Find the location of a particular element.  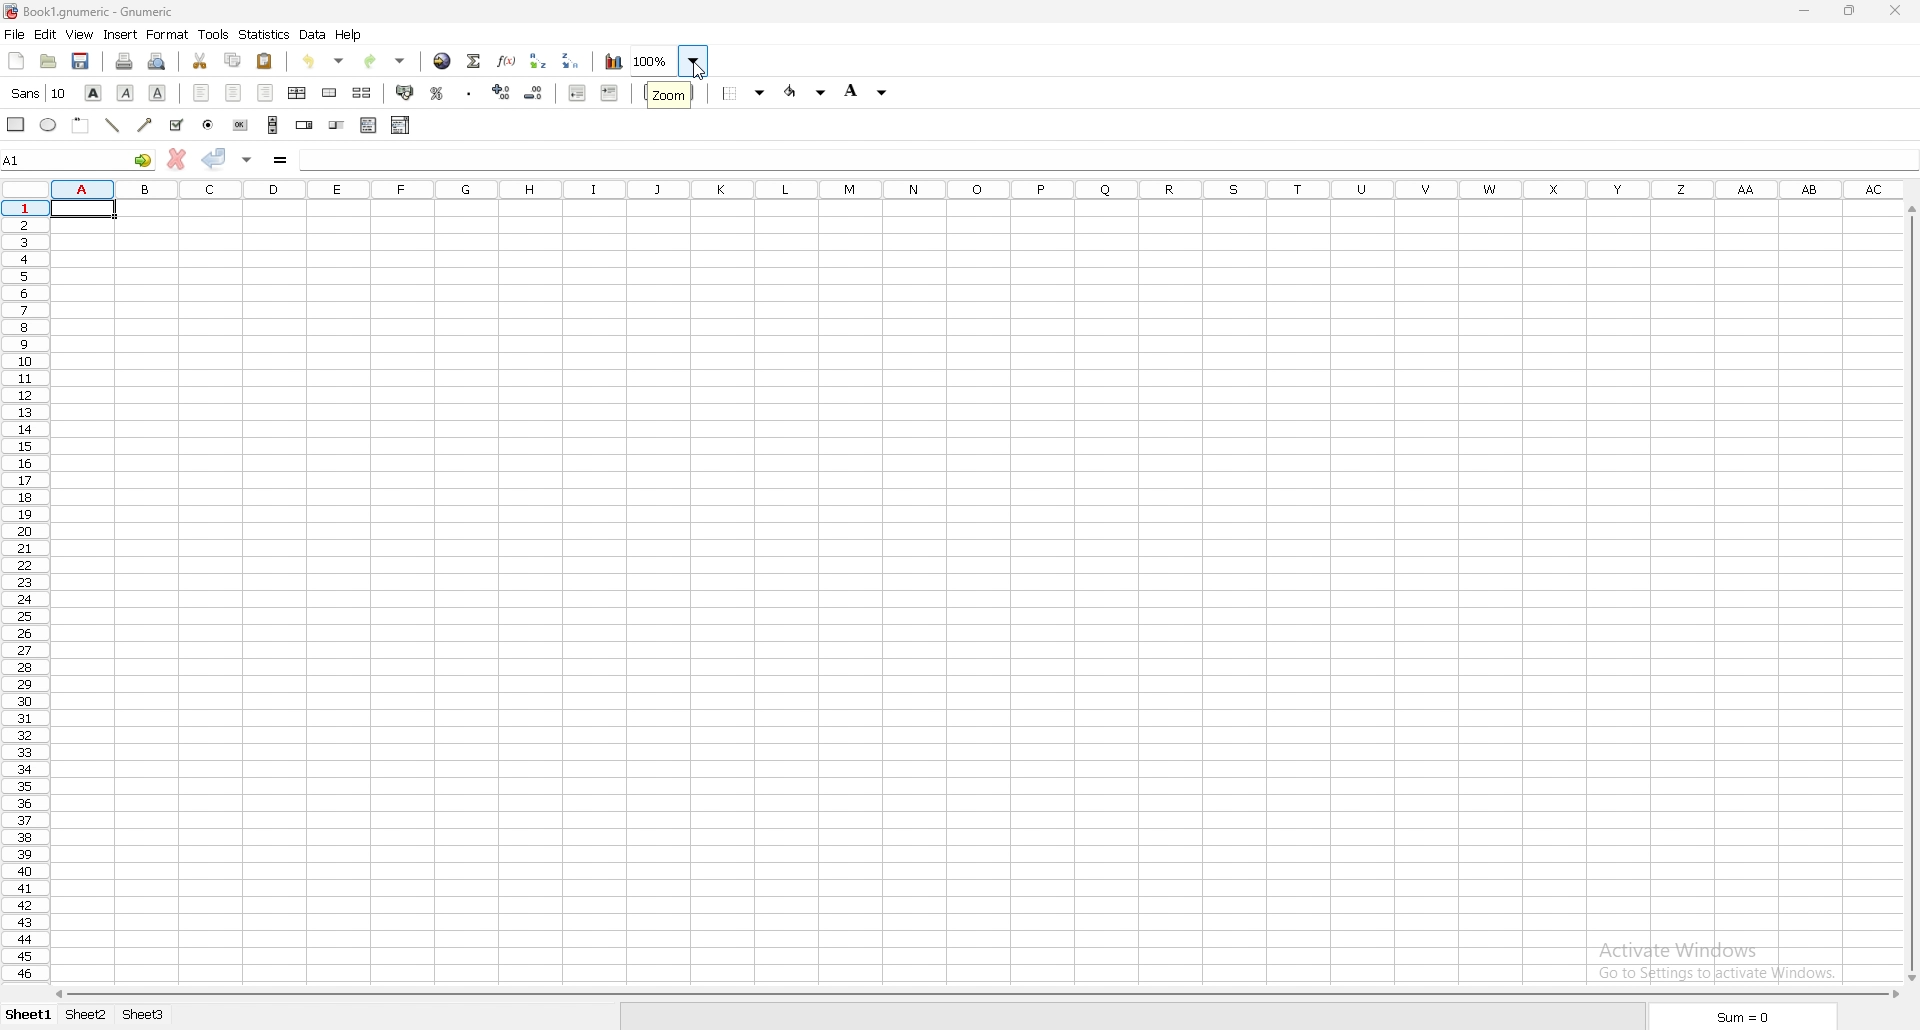

copy is located at coordinates (232, 60).